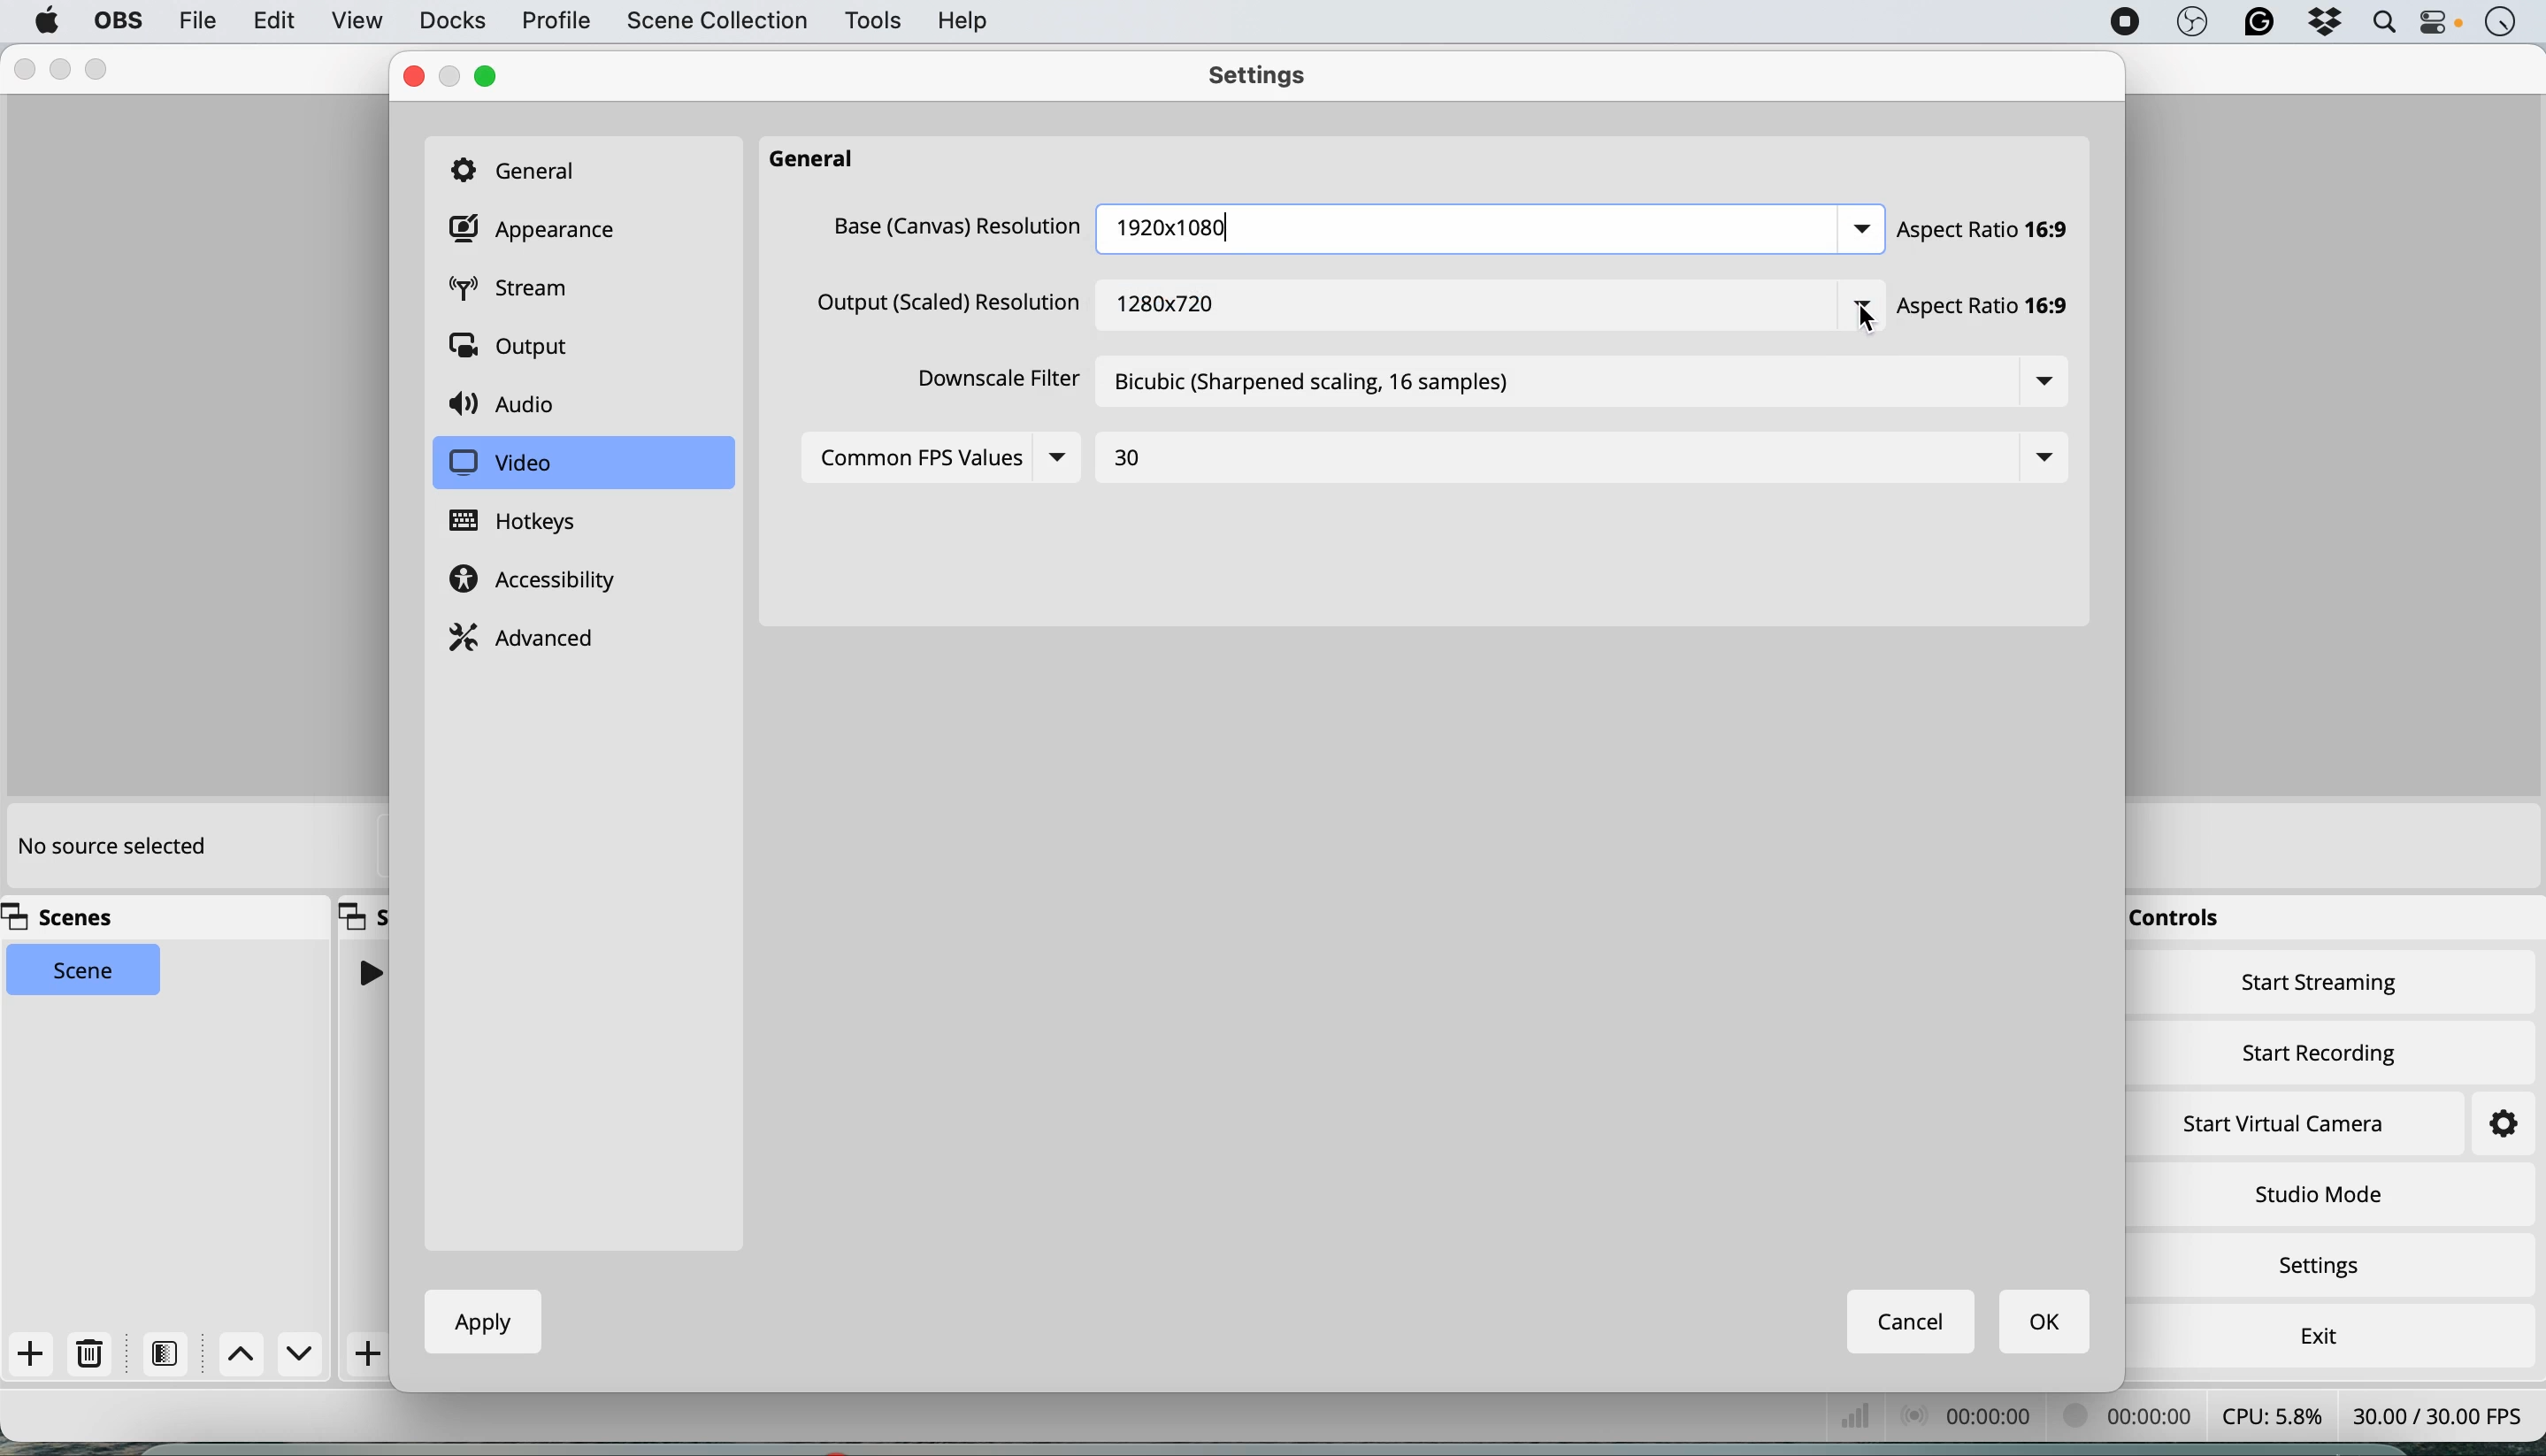  What do you see at coordinates (2500, 24) in the screenshot?
I see `time` at bounding box center [2500, 24].